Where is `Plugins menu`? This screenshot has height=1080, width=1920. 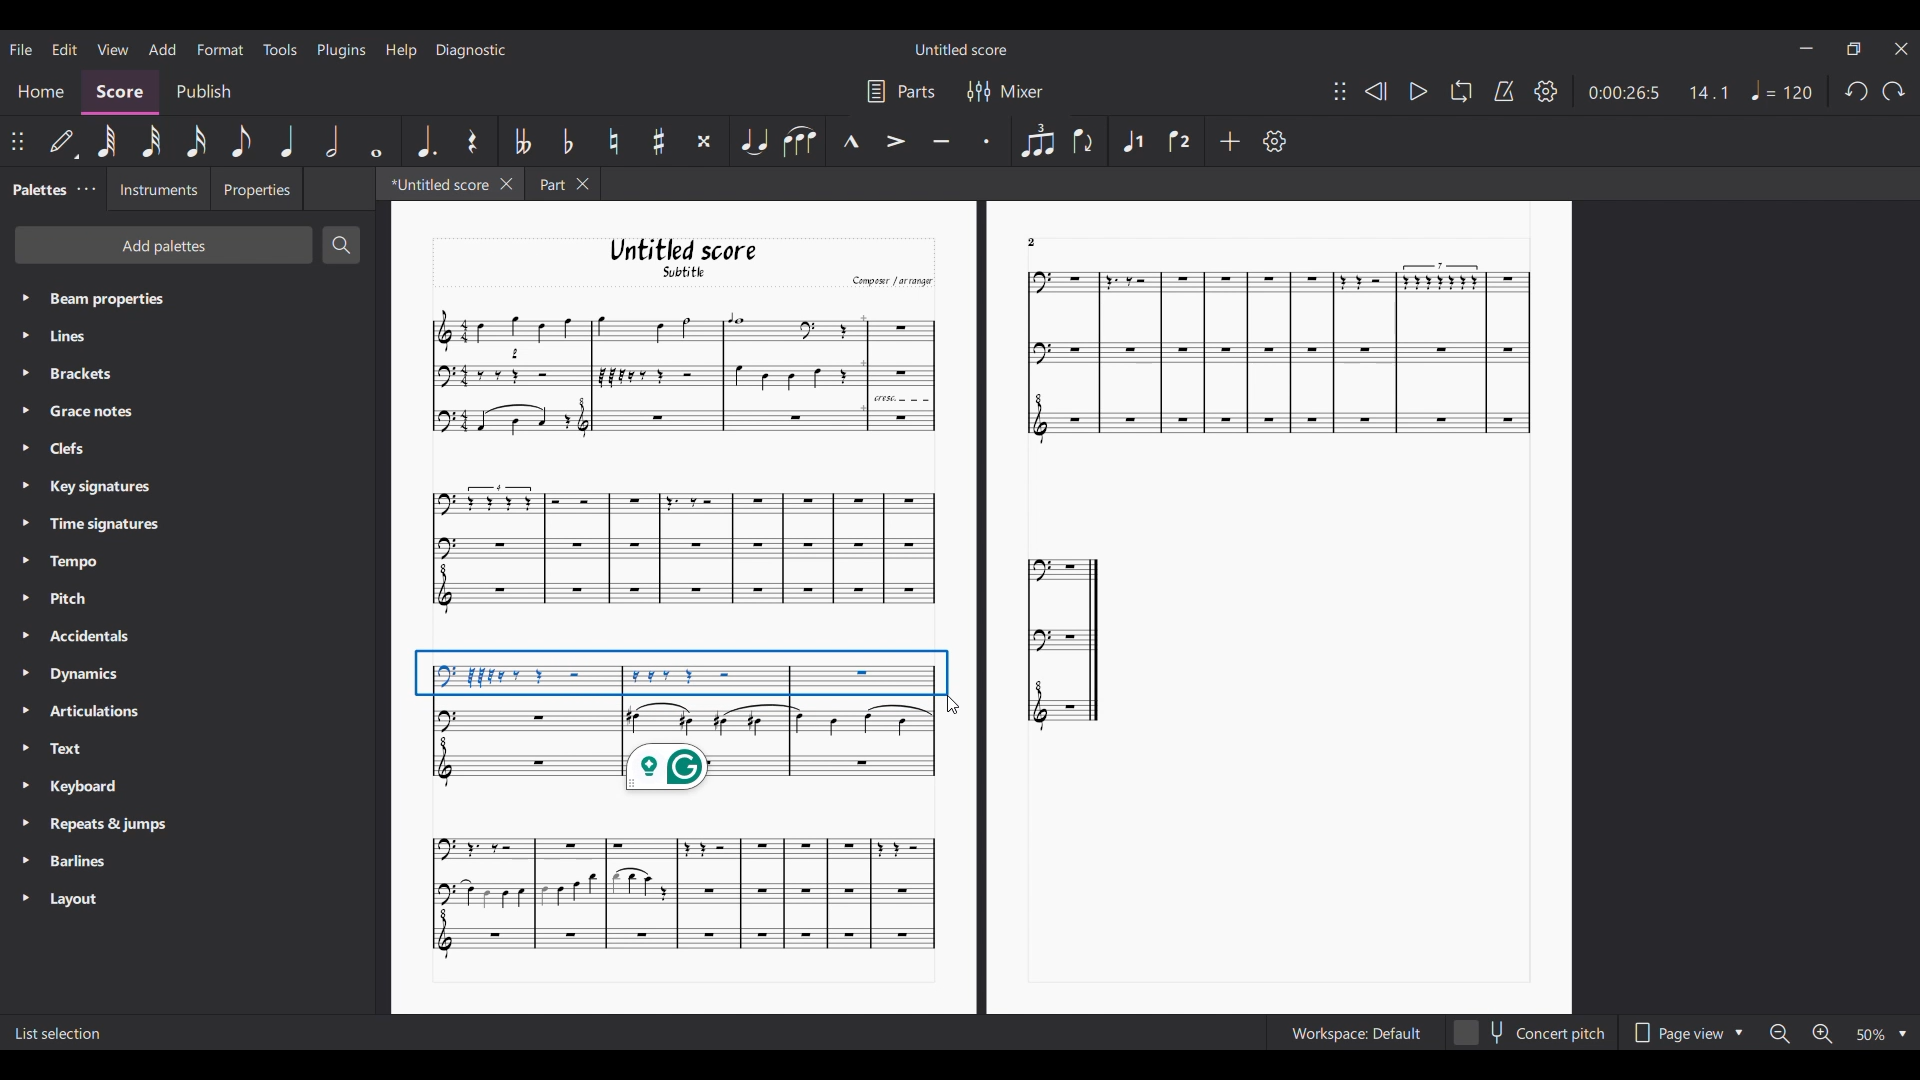 Plugins menu is located at coordinates (341, 51).